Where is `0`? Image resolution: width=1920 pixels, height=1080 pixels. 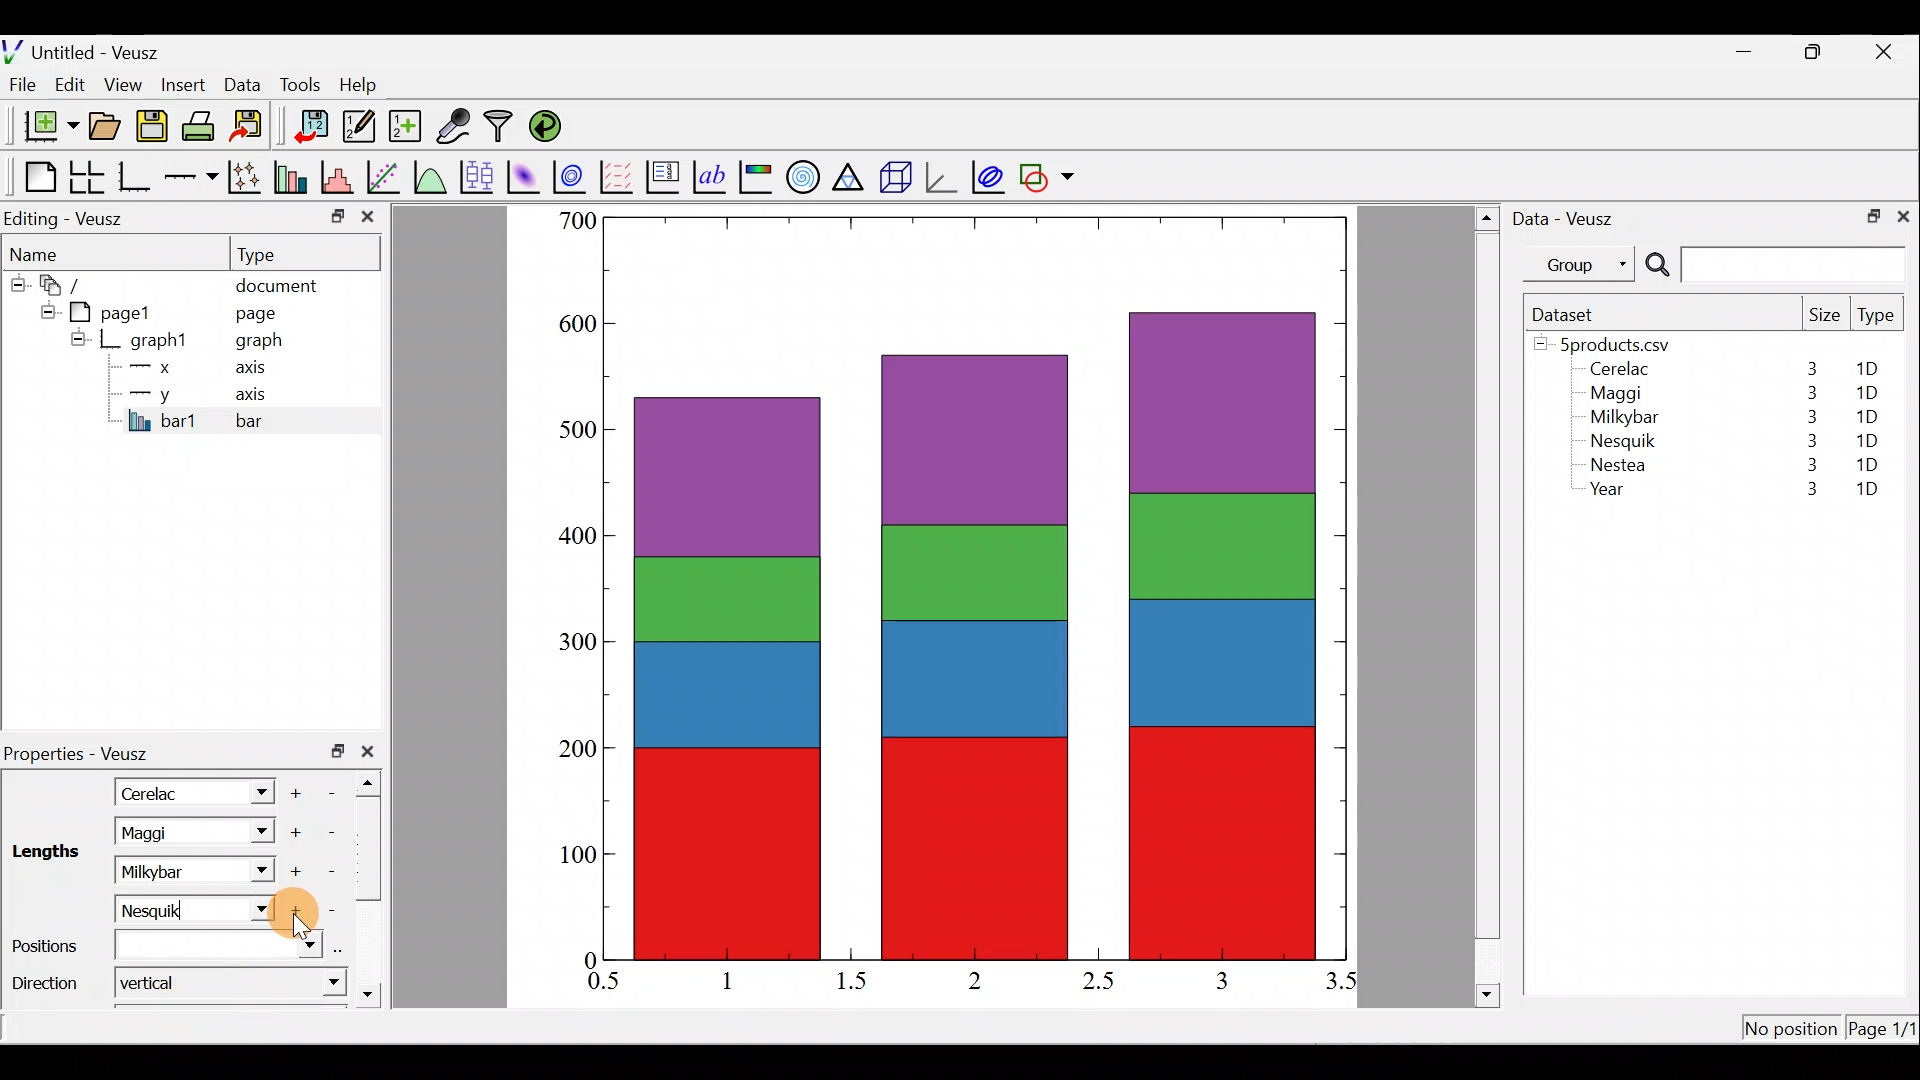 0 is located at coordinates (587, 959).